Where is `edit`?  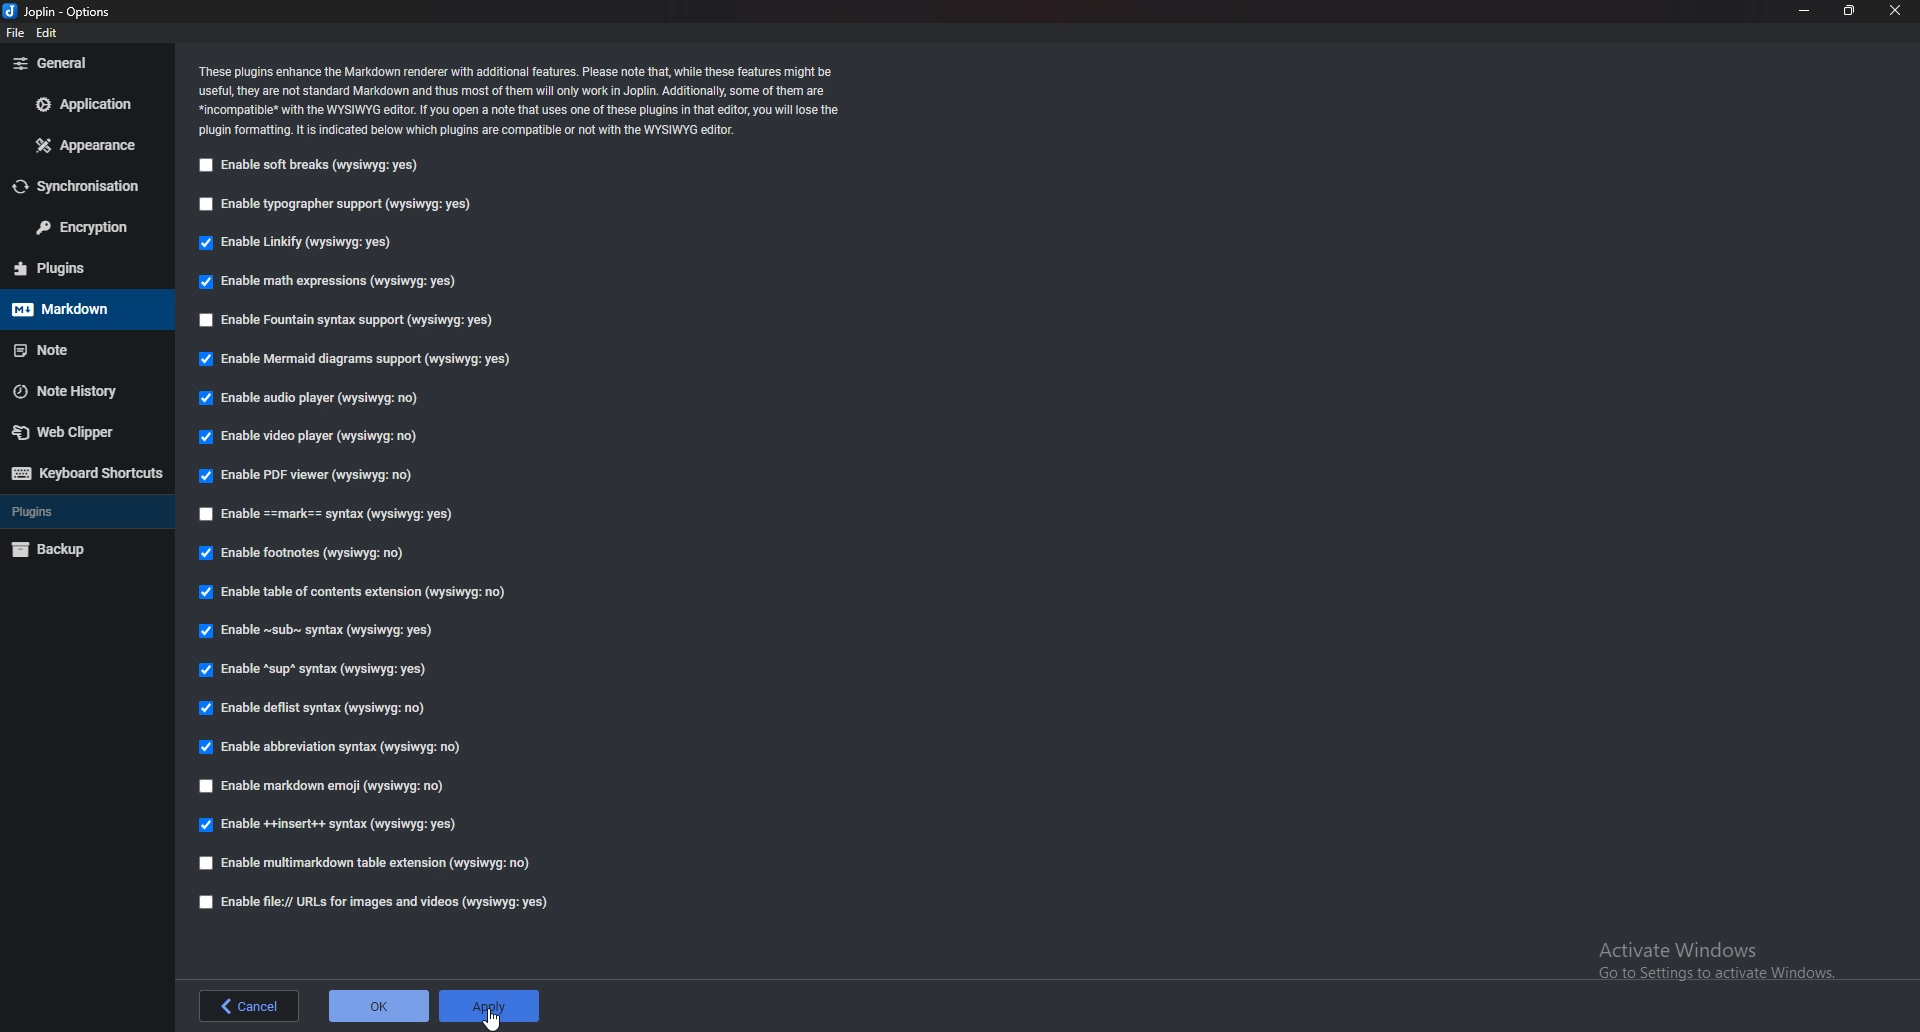
edit is located at coordinates (48, 35).